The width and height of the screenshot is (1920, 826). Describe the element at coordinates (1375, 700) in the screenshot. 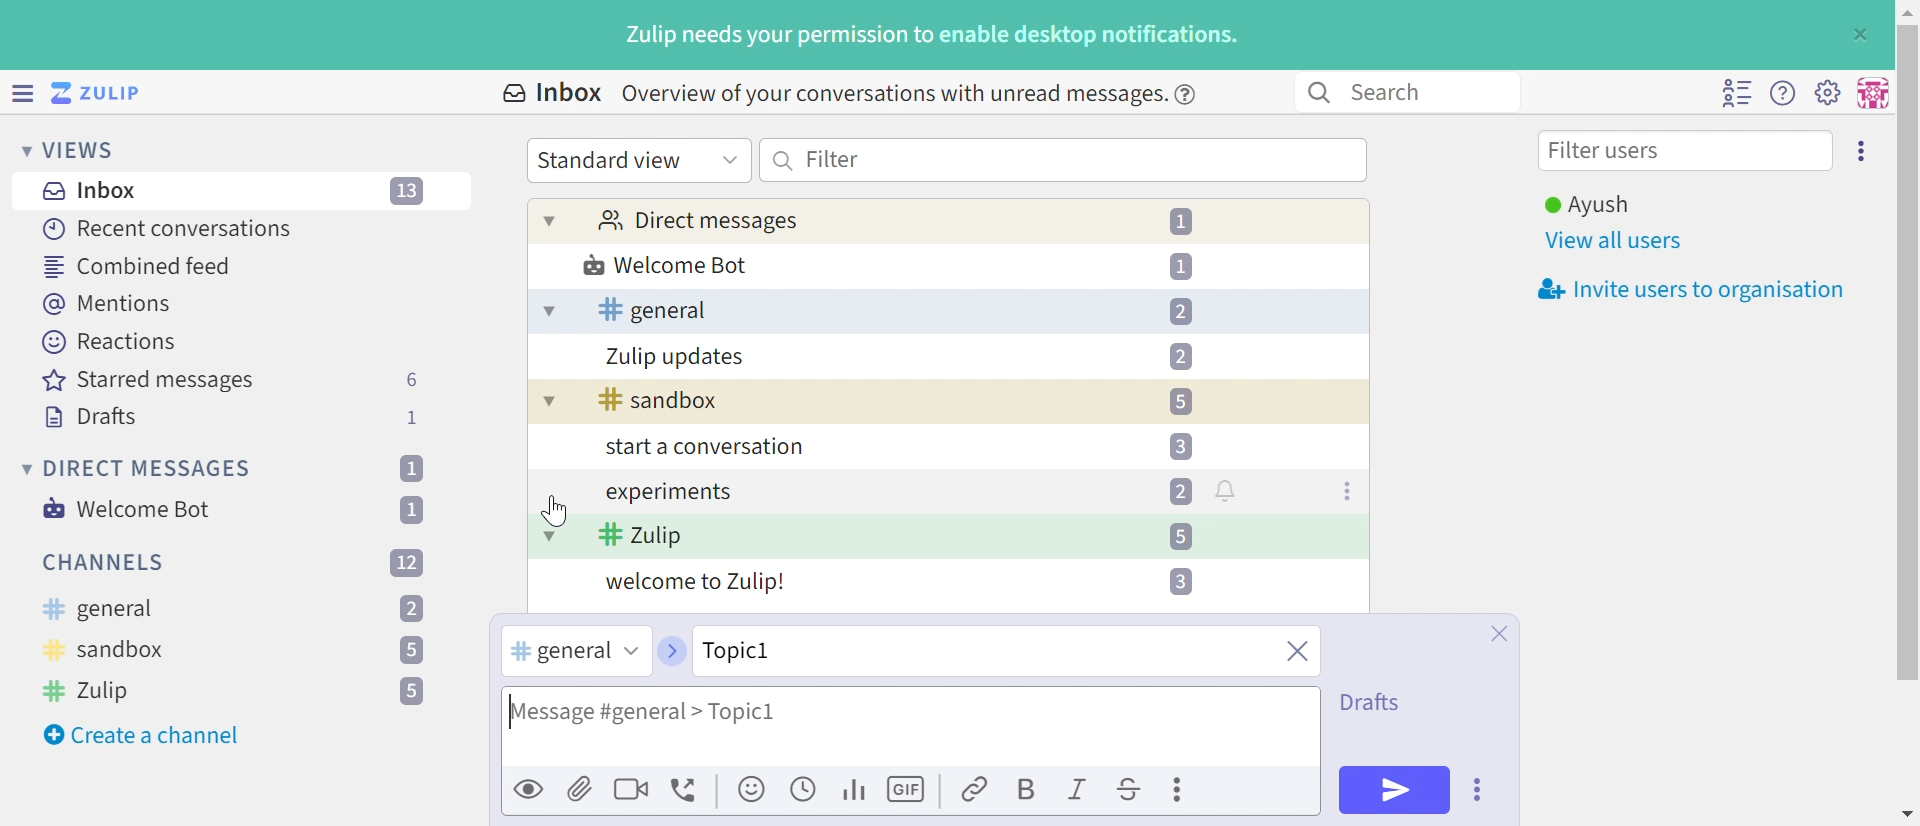

I see `Drafts` at that location.